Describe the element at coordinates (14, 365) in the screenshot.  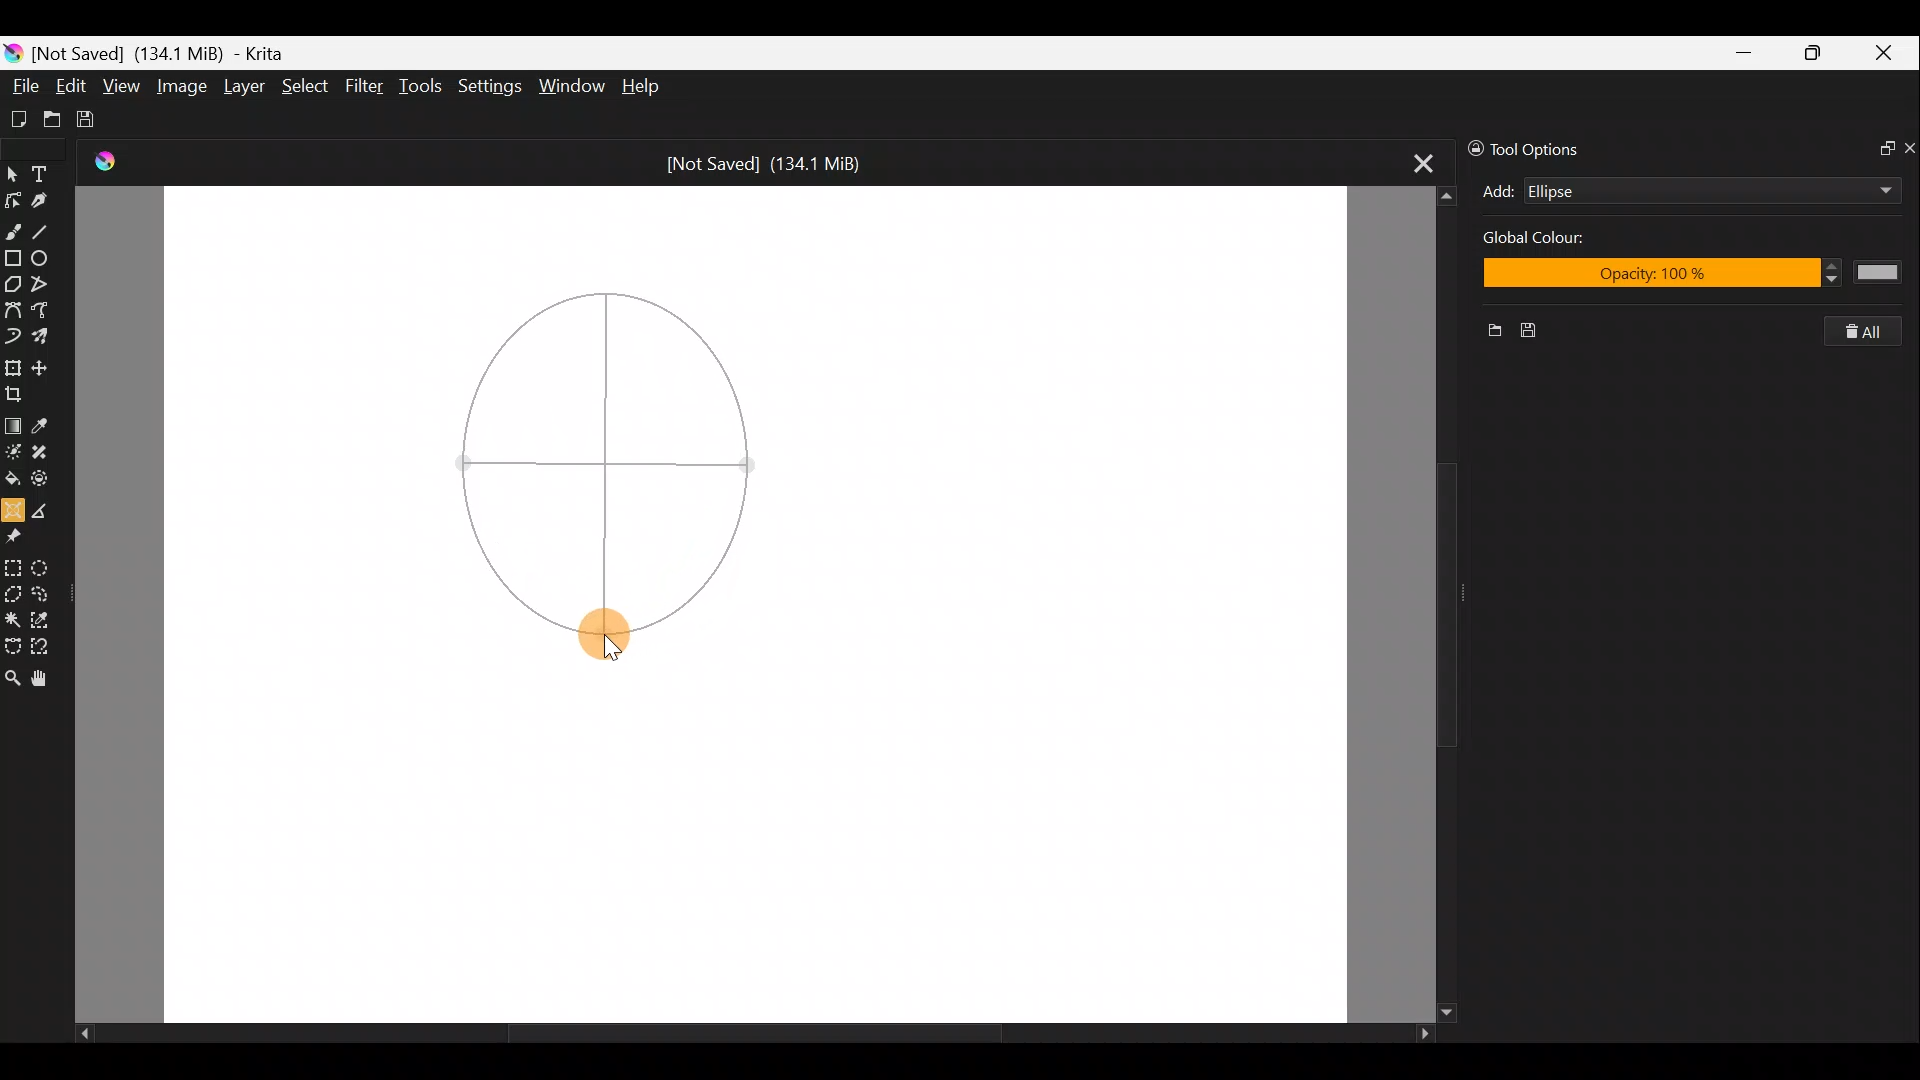
I see `Transform a layer/selection` at that location.